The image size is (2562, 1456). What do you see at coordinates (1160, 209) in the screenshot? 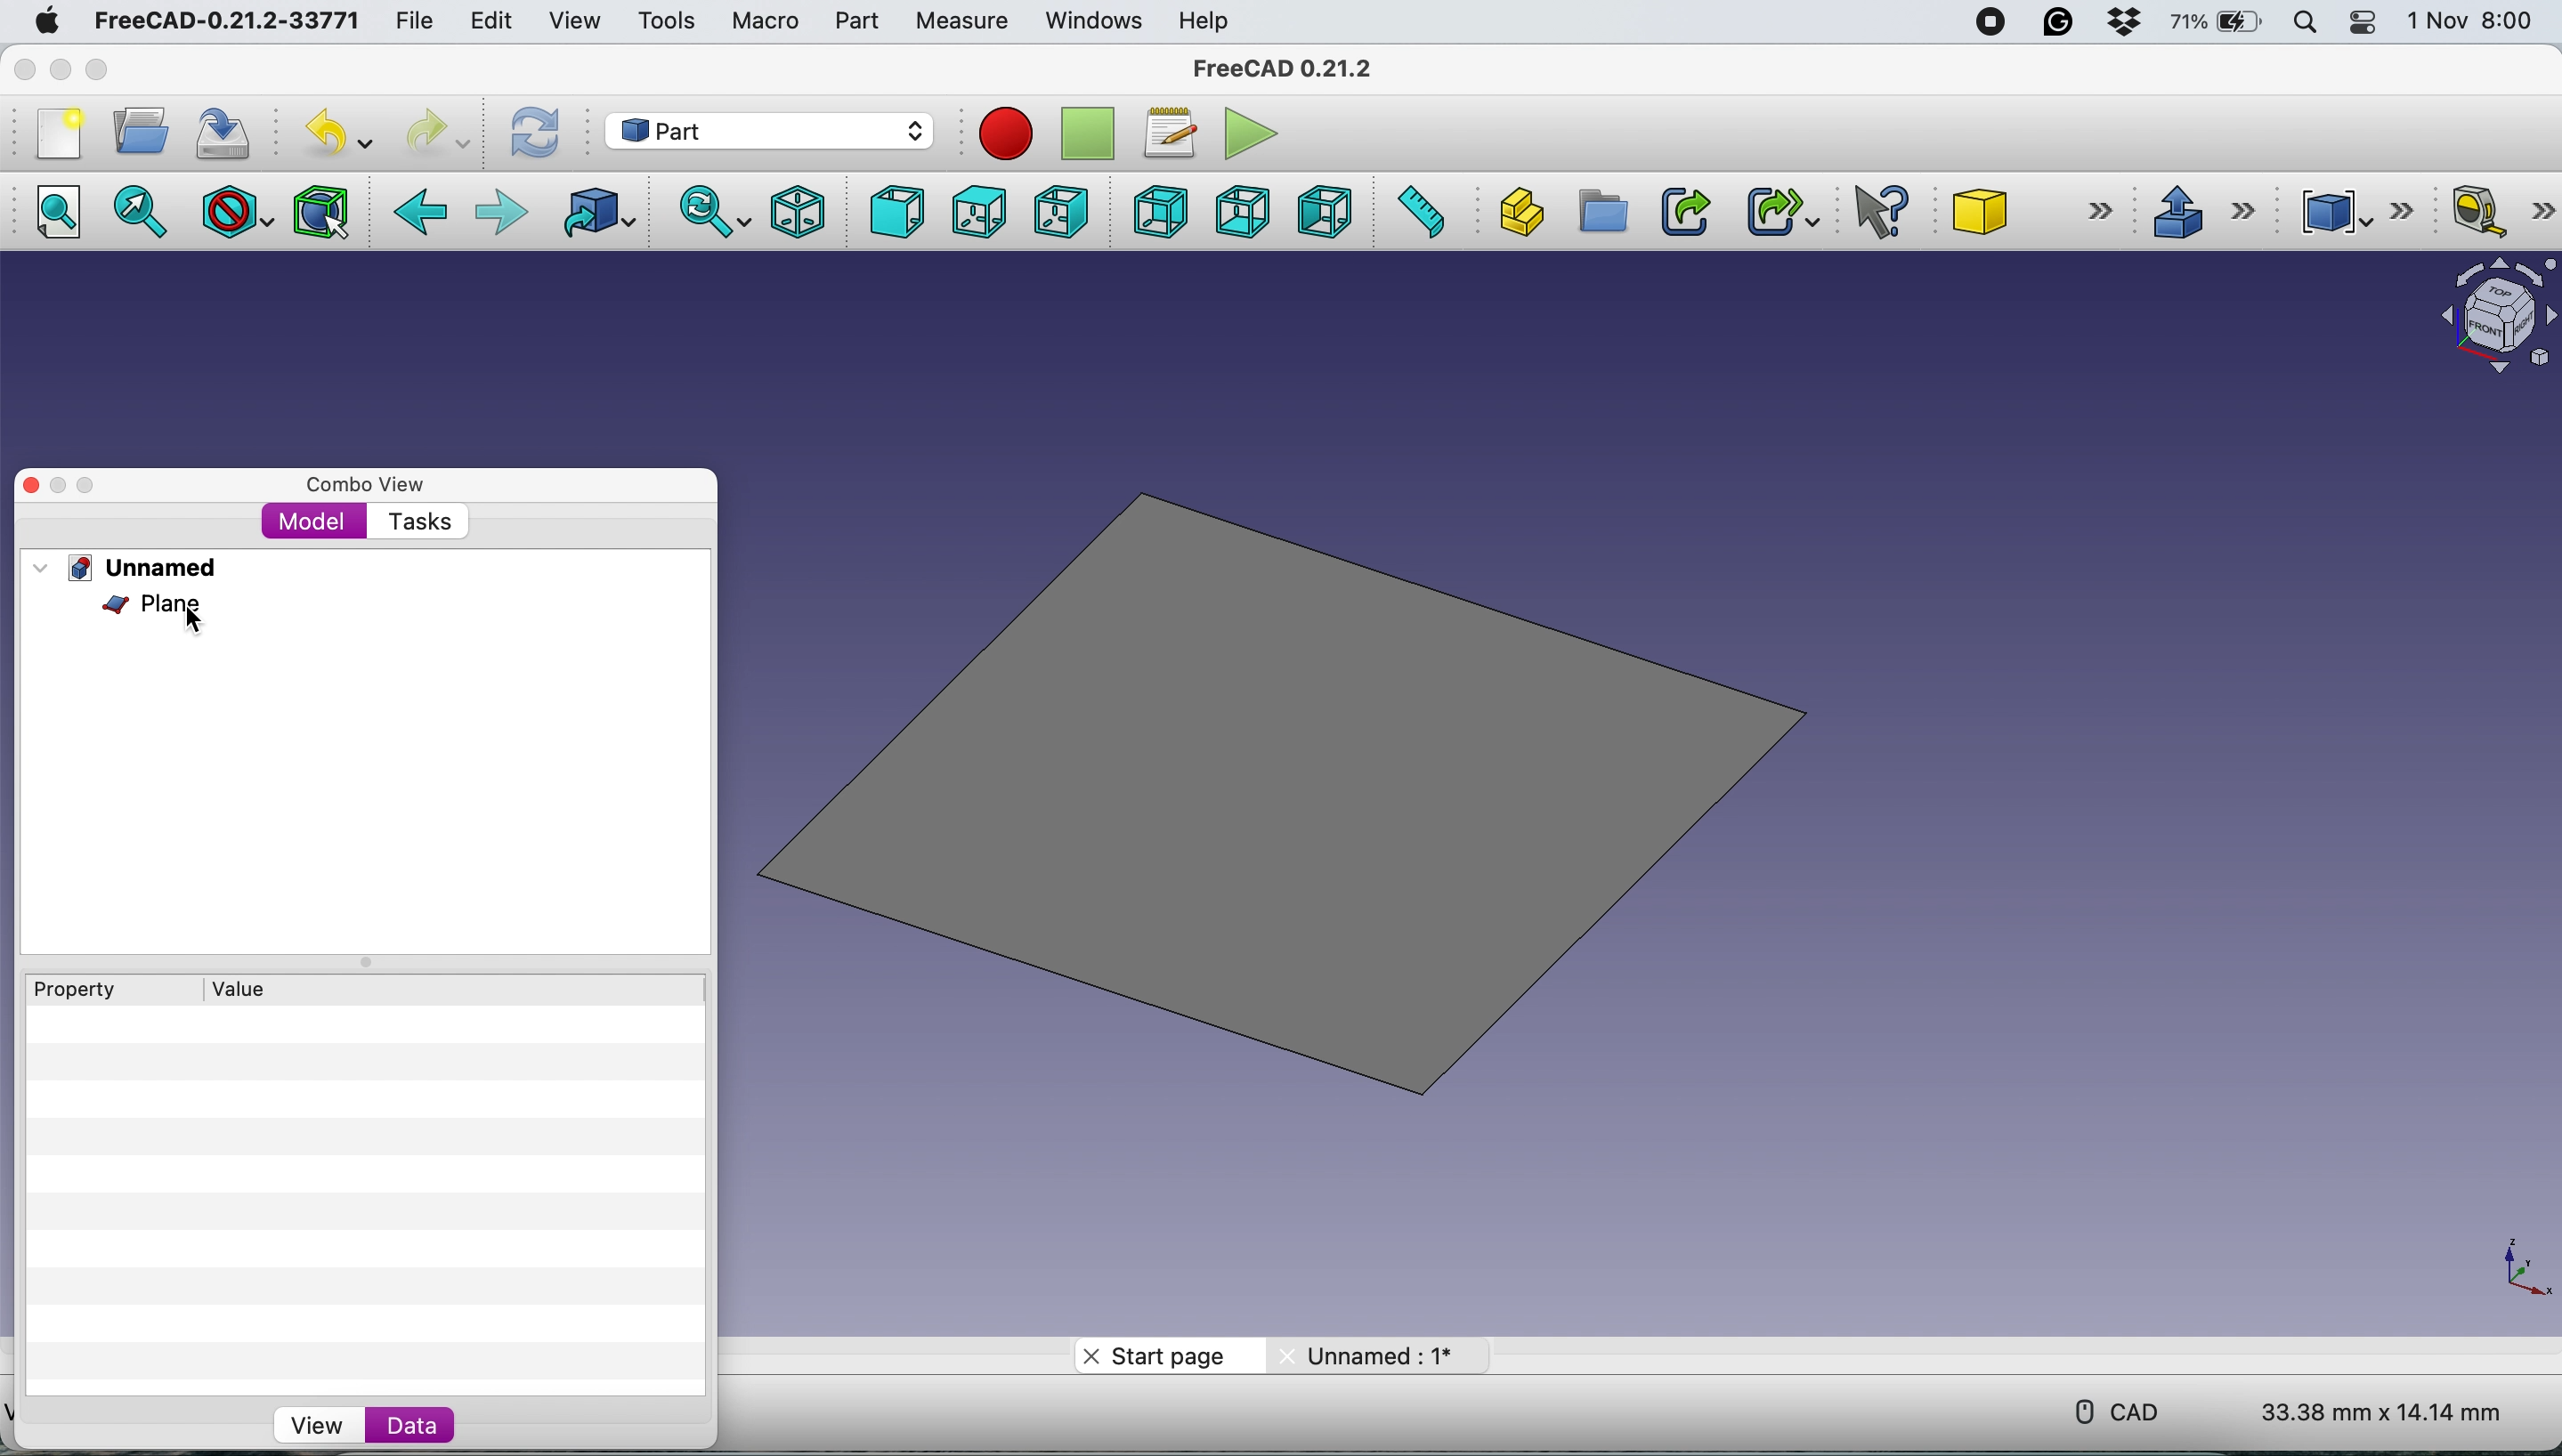
I see `rear` at bounding box center [1160, 209].